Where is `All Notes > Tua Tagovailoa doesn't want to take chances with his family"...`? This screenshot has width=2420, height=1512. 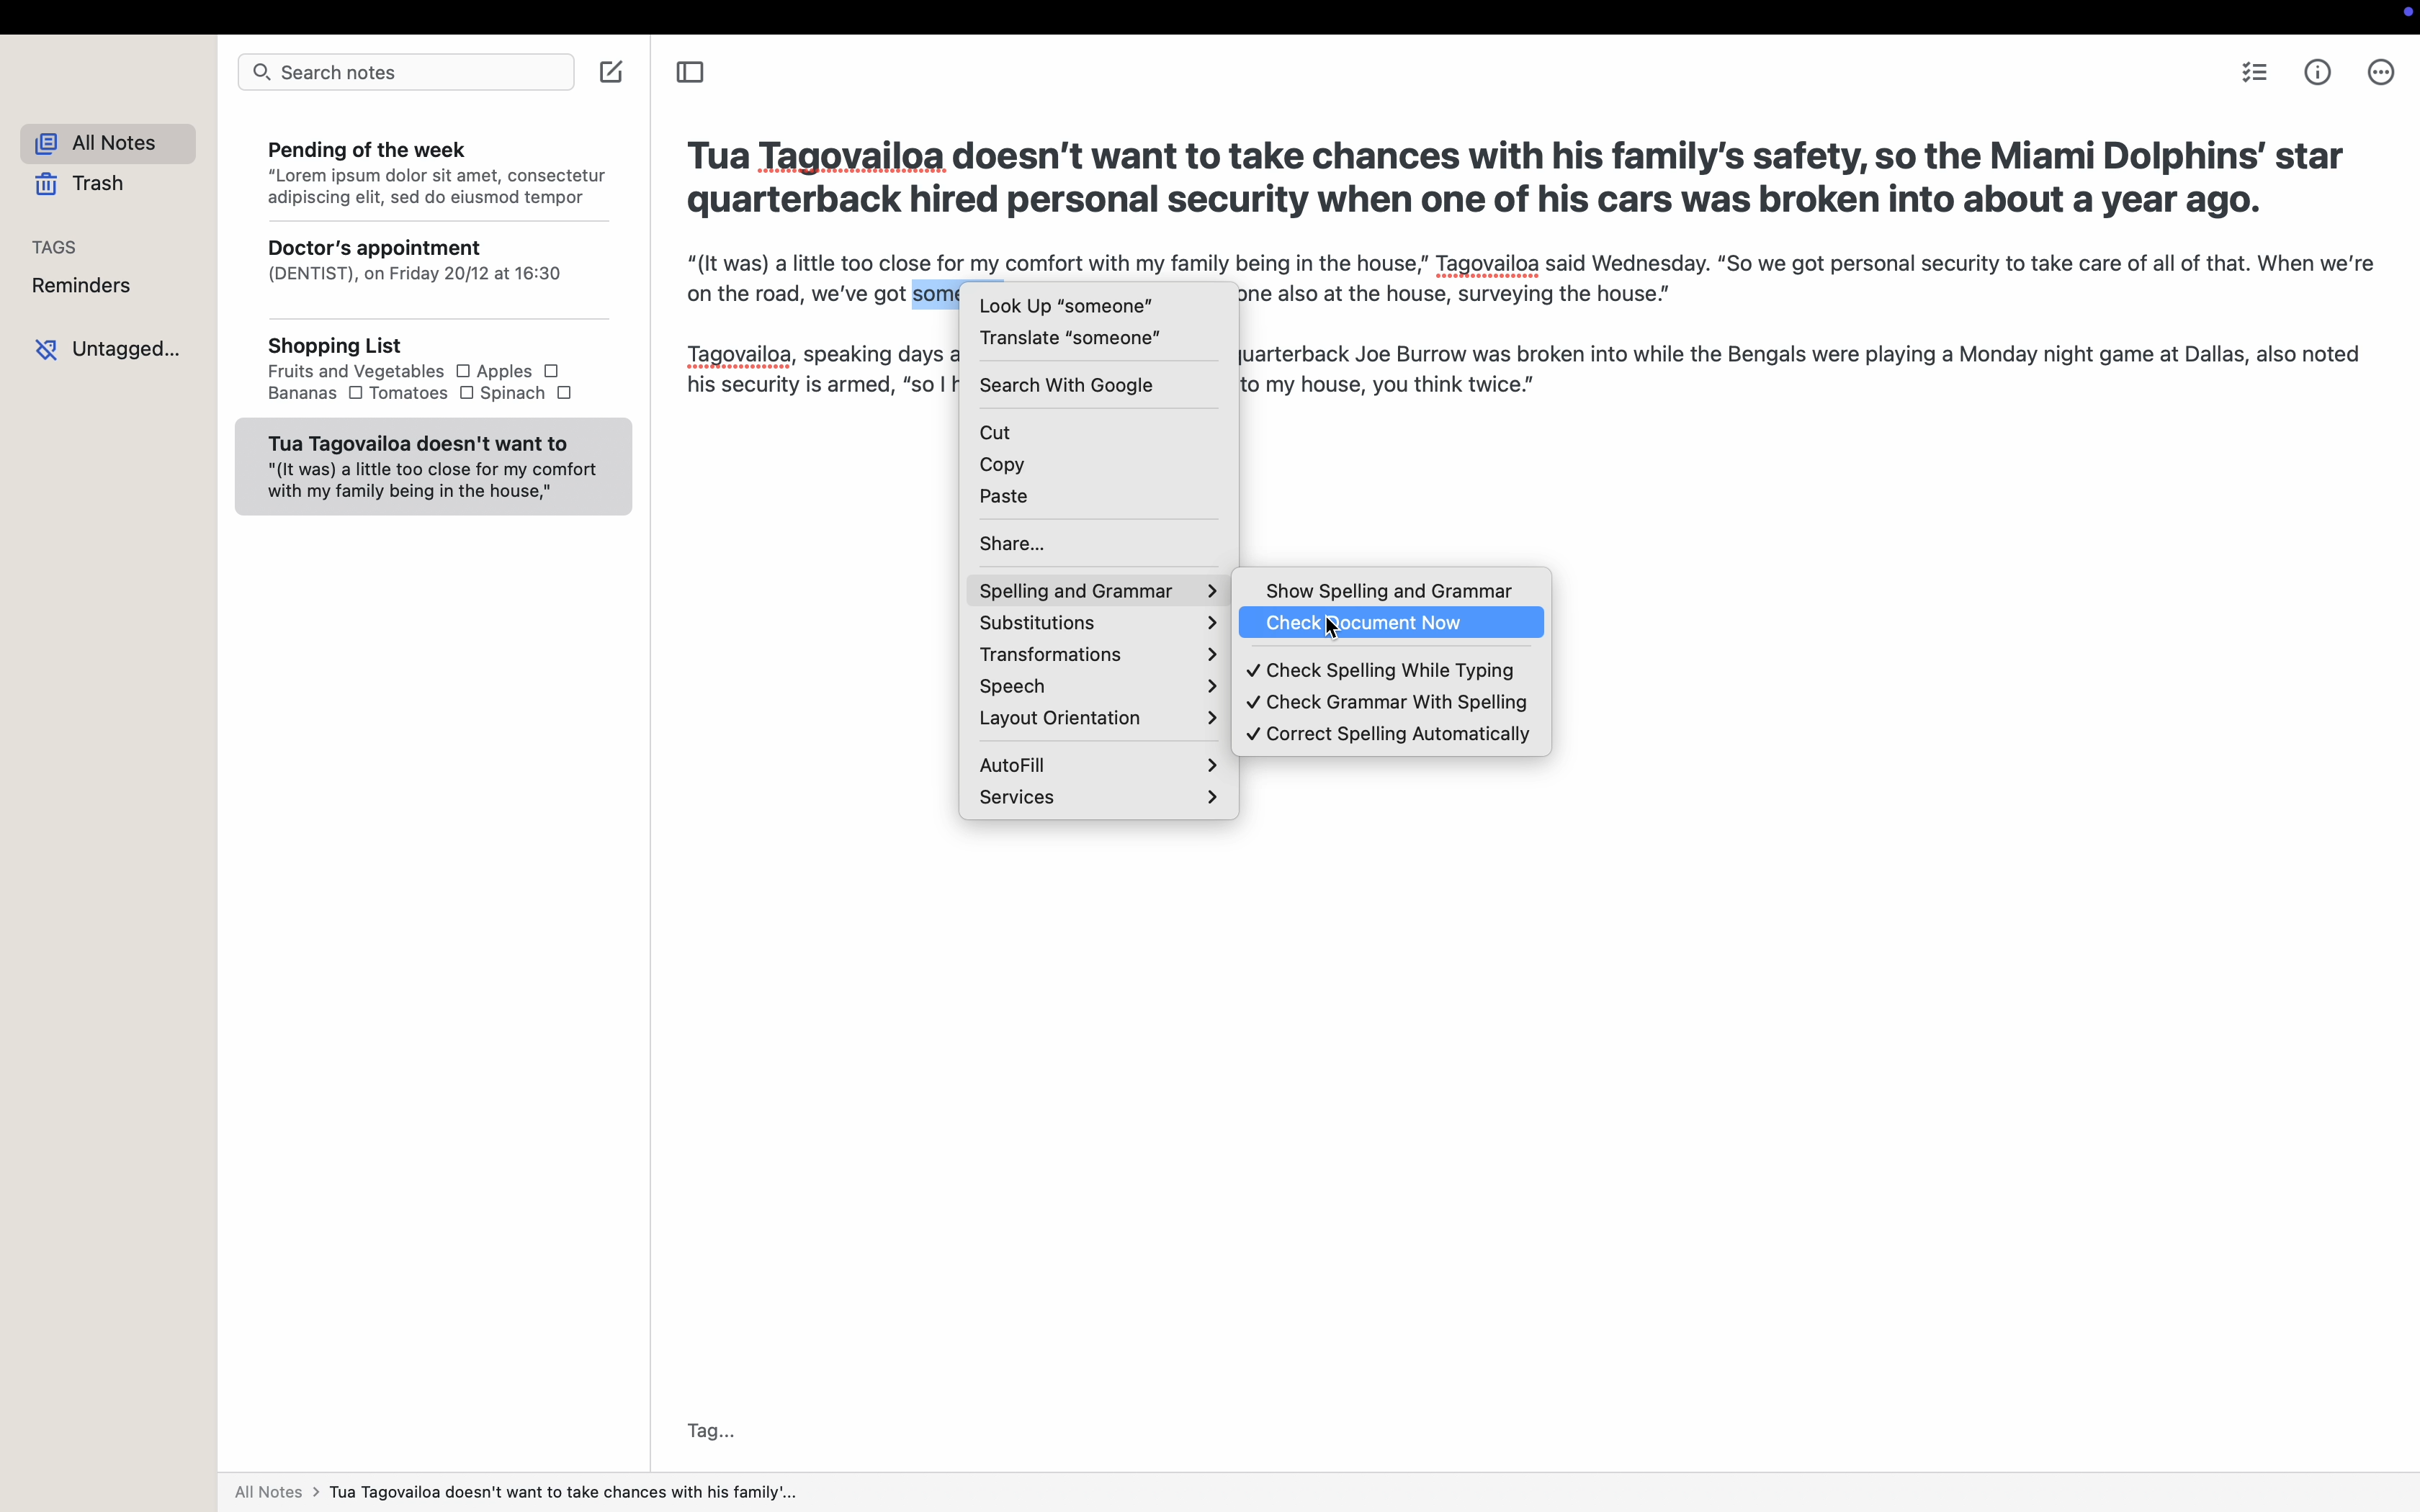 All Notes > Tua Tagovailoa doesn't want to take chances with his family"... is located at coordinates (527, 1493).